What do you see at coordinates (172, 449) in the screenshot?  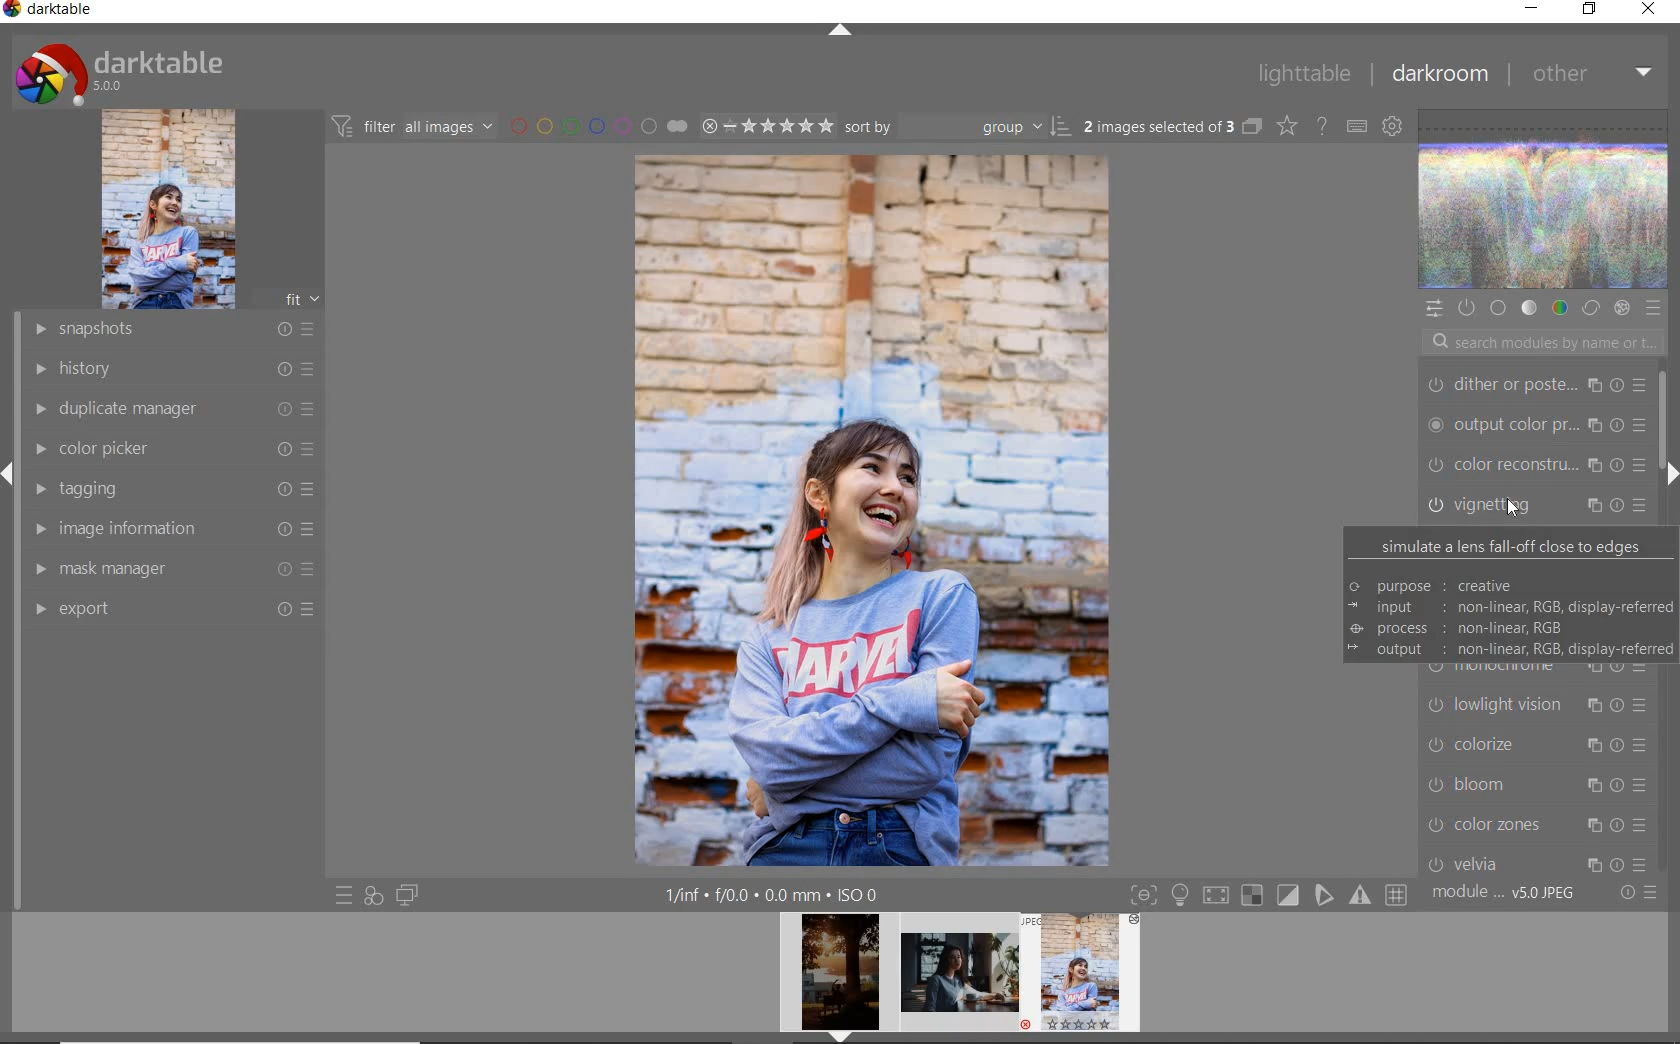 I see `color picker` at bounding box center [172, 449].